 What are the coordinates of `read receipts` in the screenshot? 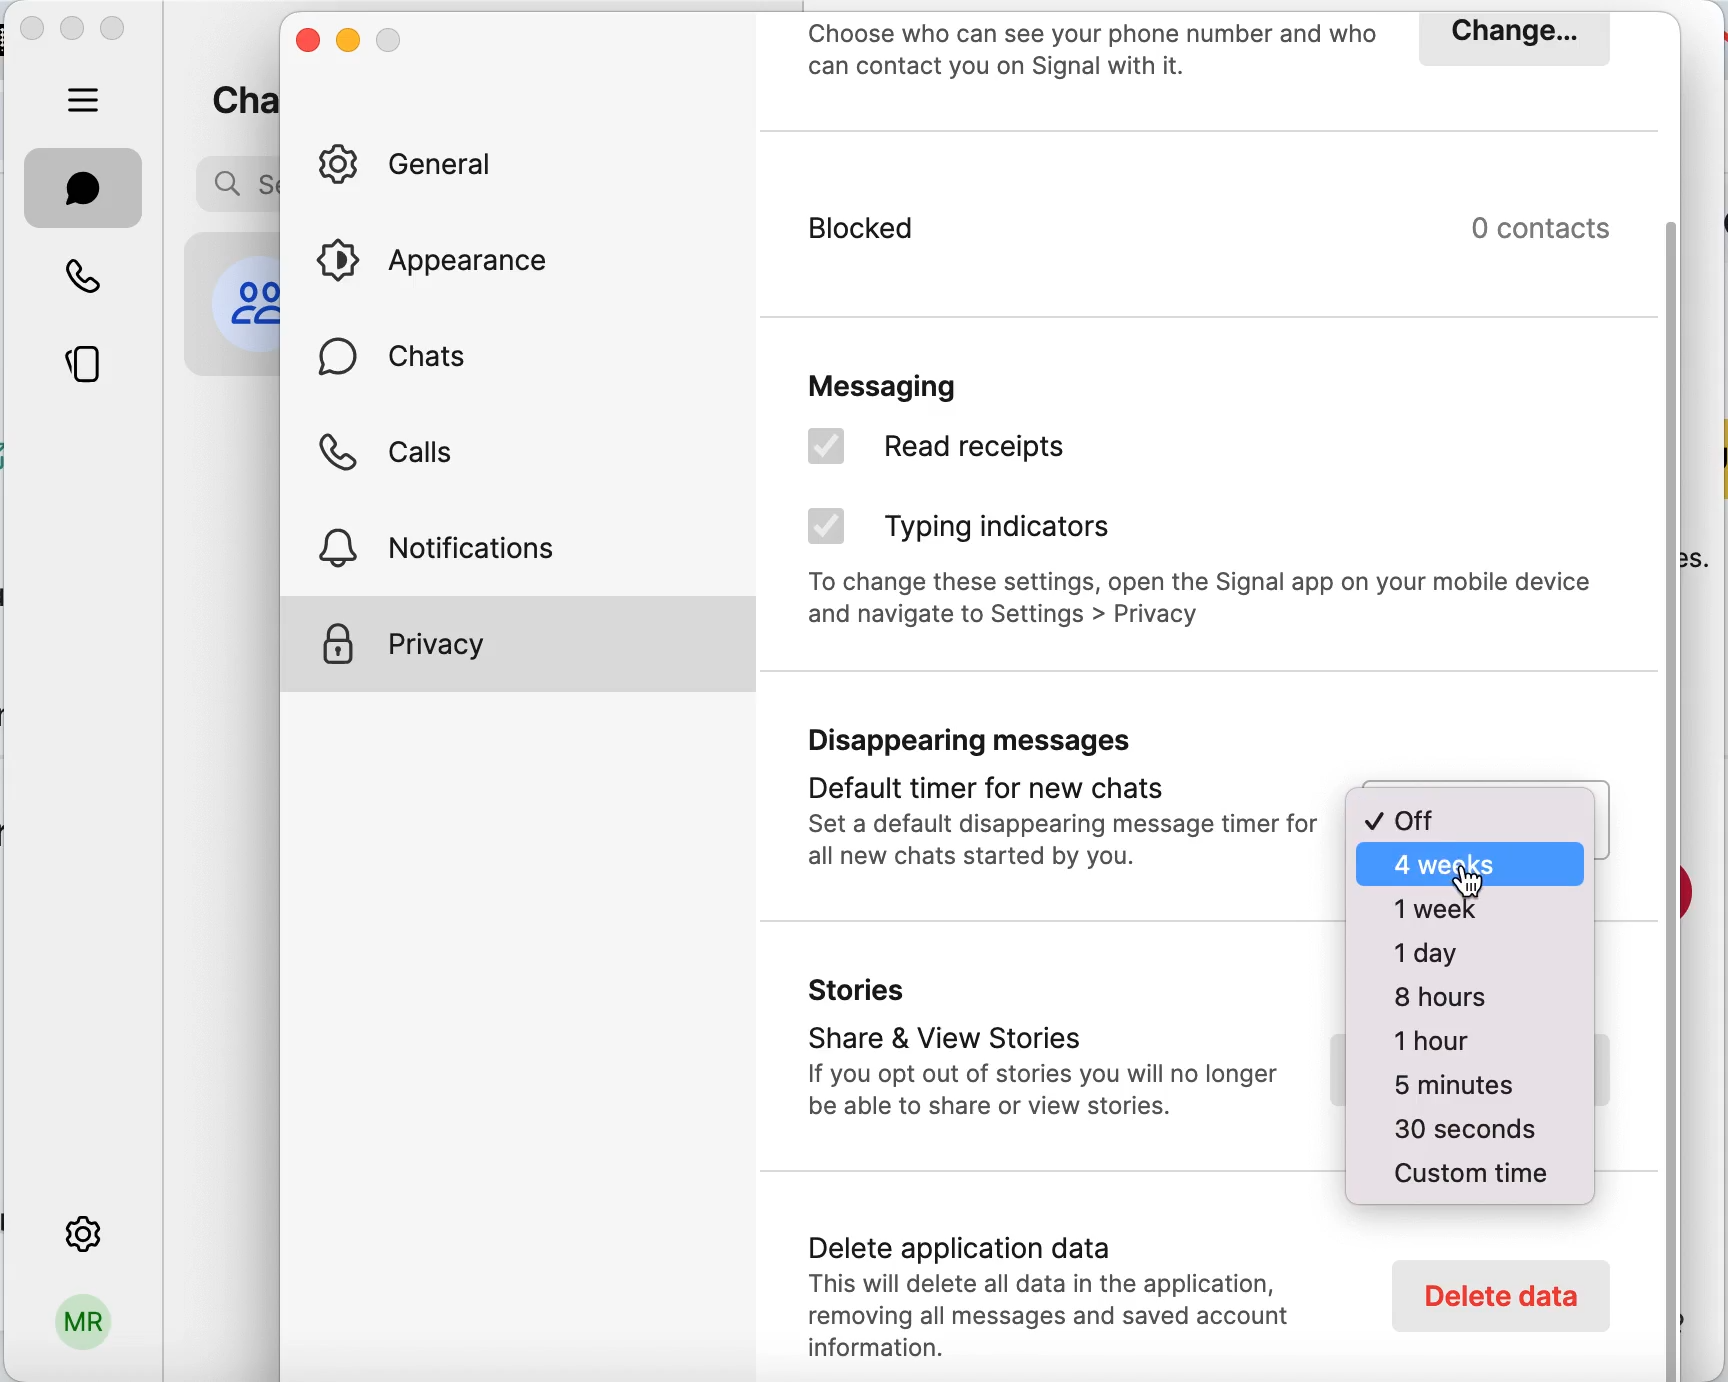 It's located at (984, 453).